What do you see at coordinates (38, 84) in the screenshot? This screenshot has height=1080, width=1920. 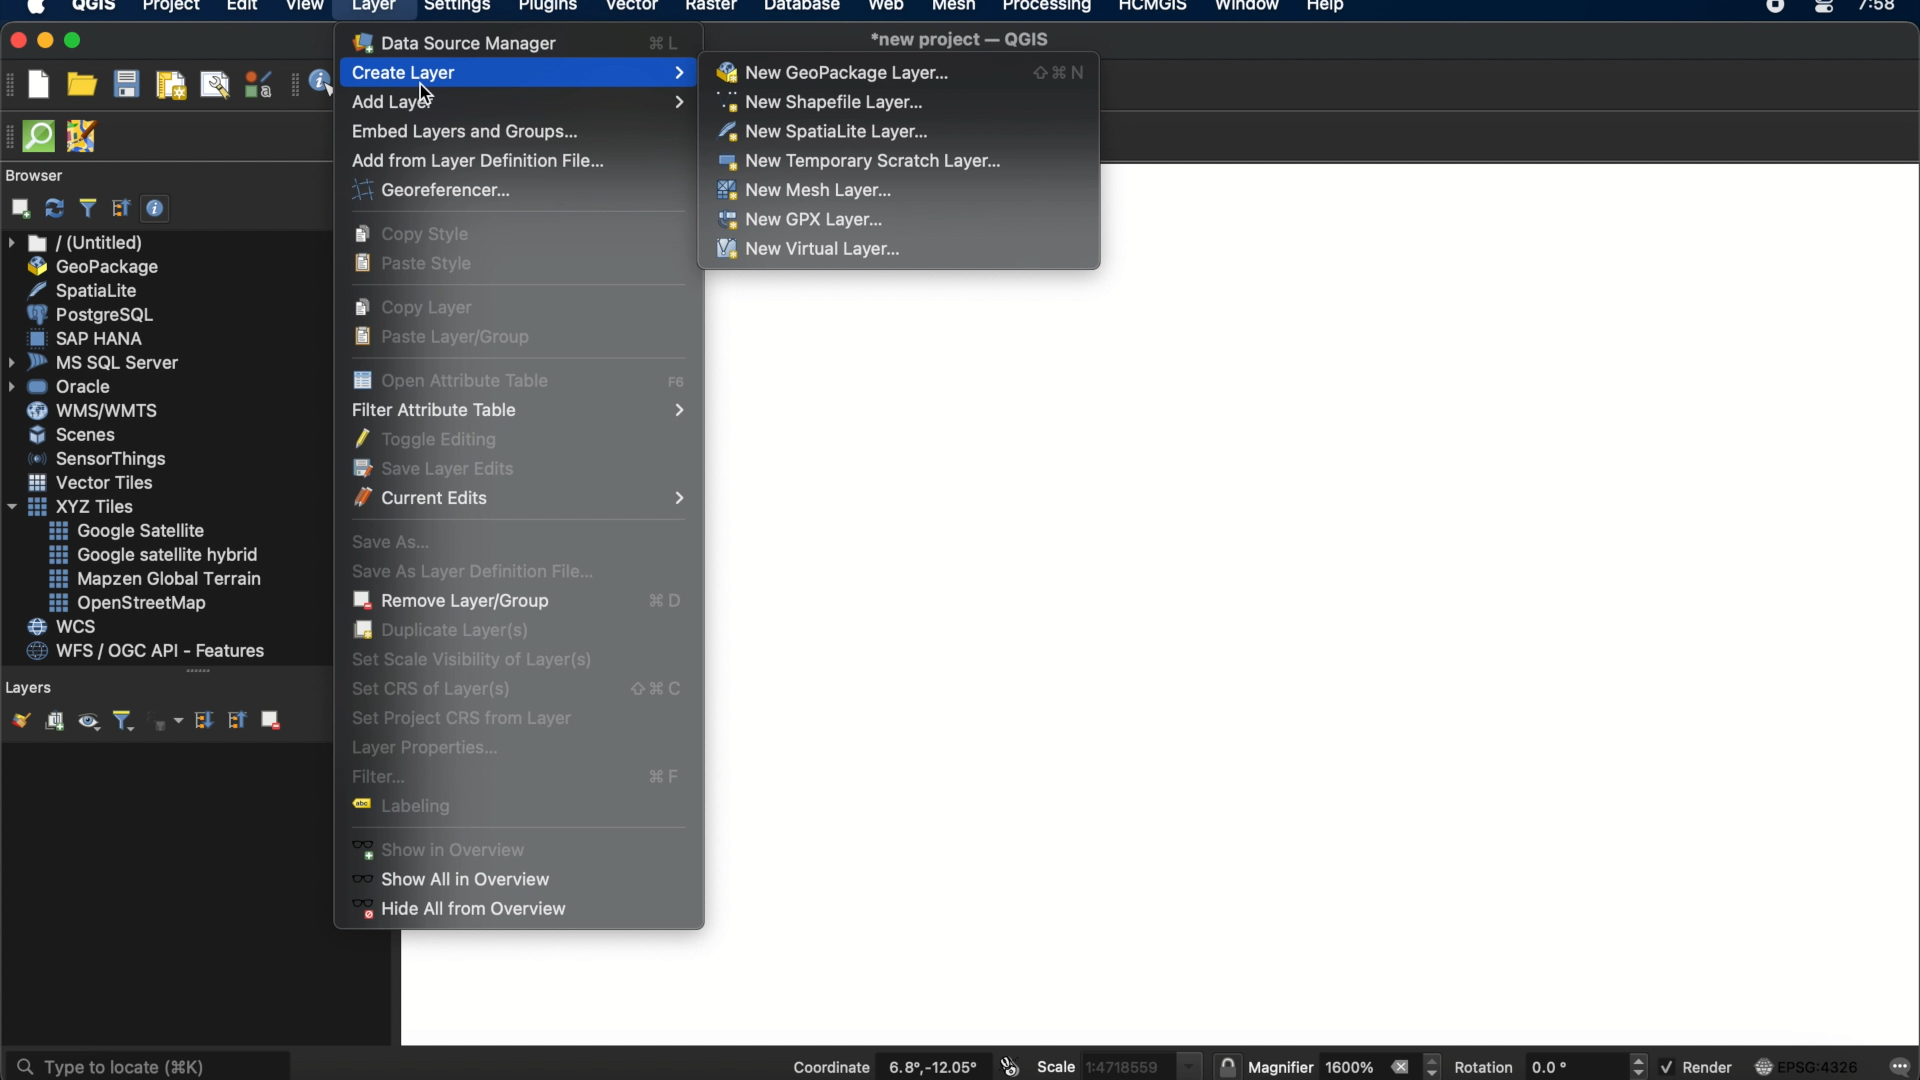 I see `new project` at bounding box center [38, 84].